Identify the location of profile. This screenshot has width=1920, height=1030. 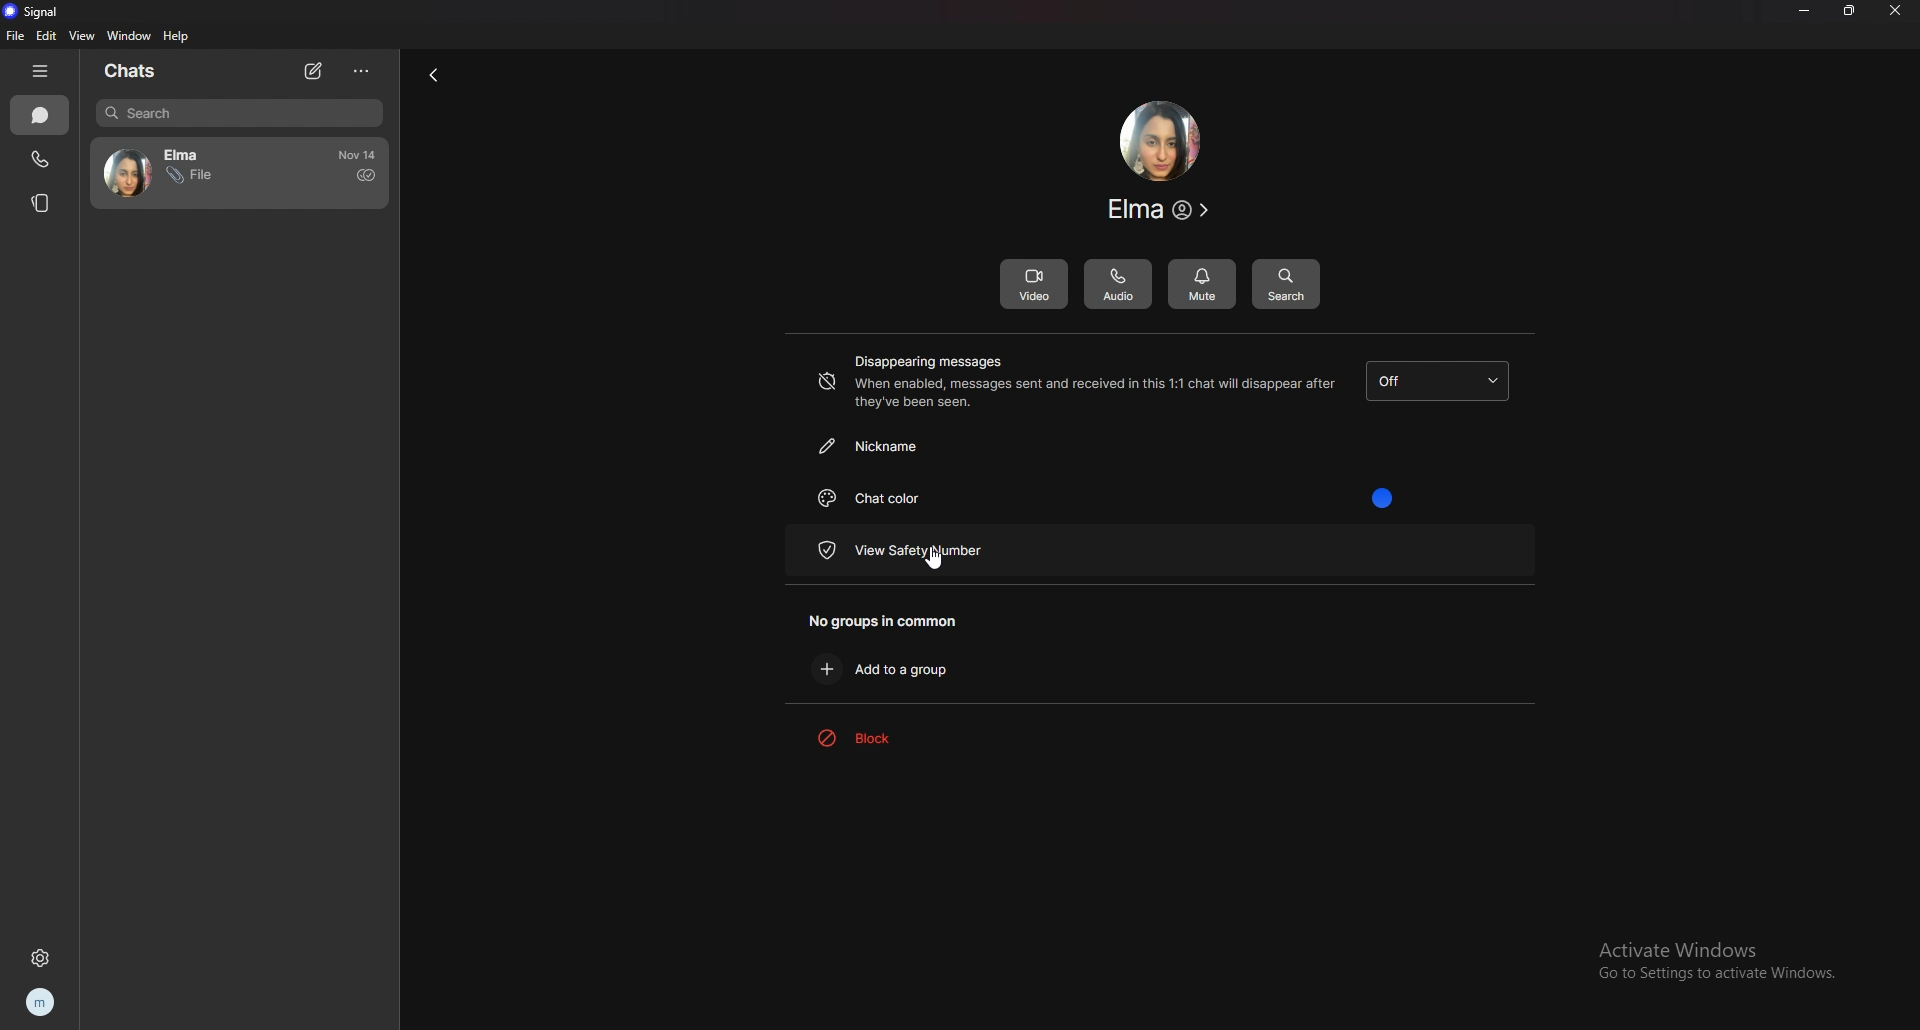
(44, 1002).